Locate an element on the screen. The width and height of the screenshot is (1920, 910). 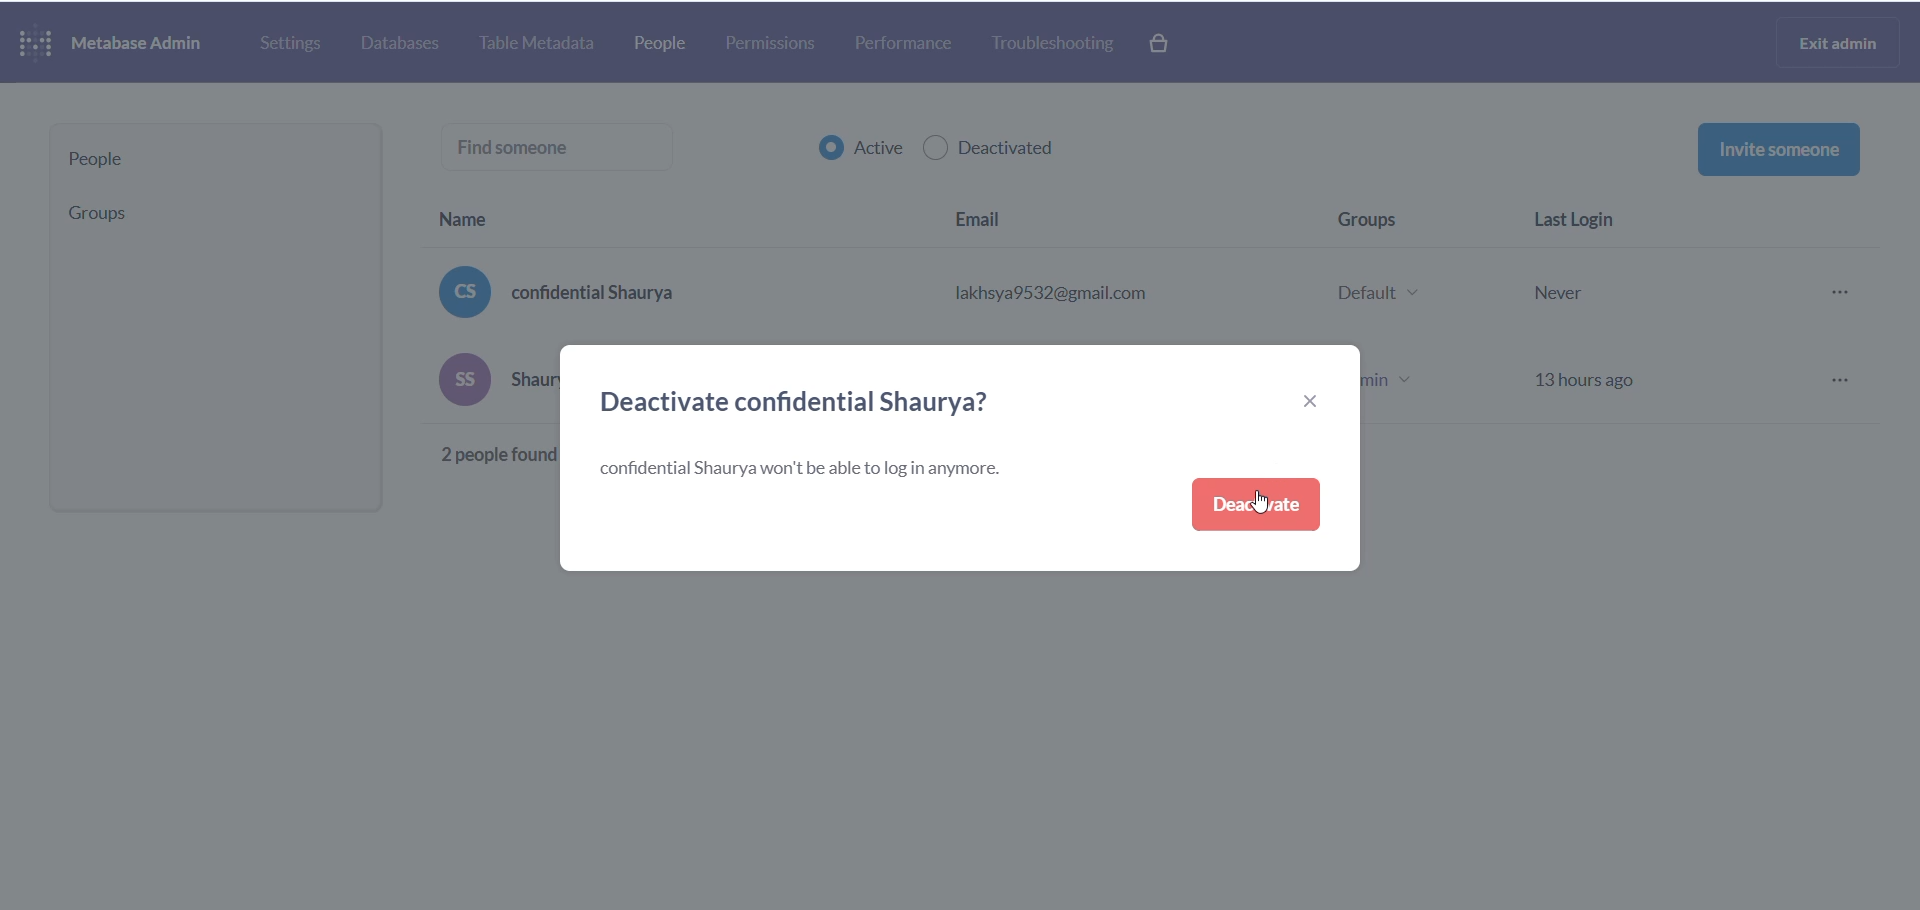
Default v is located at coordinates (1380, 294).